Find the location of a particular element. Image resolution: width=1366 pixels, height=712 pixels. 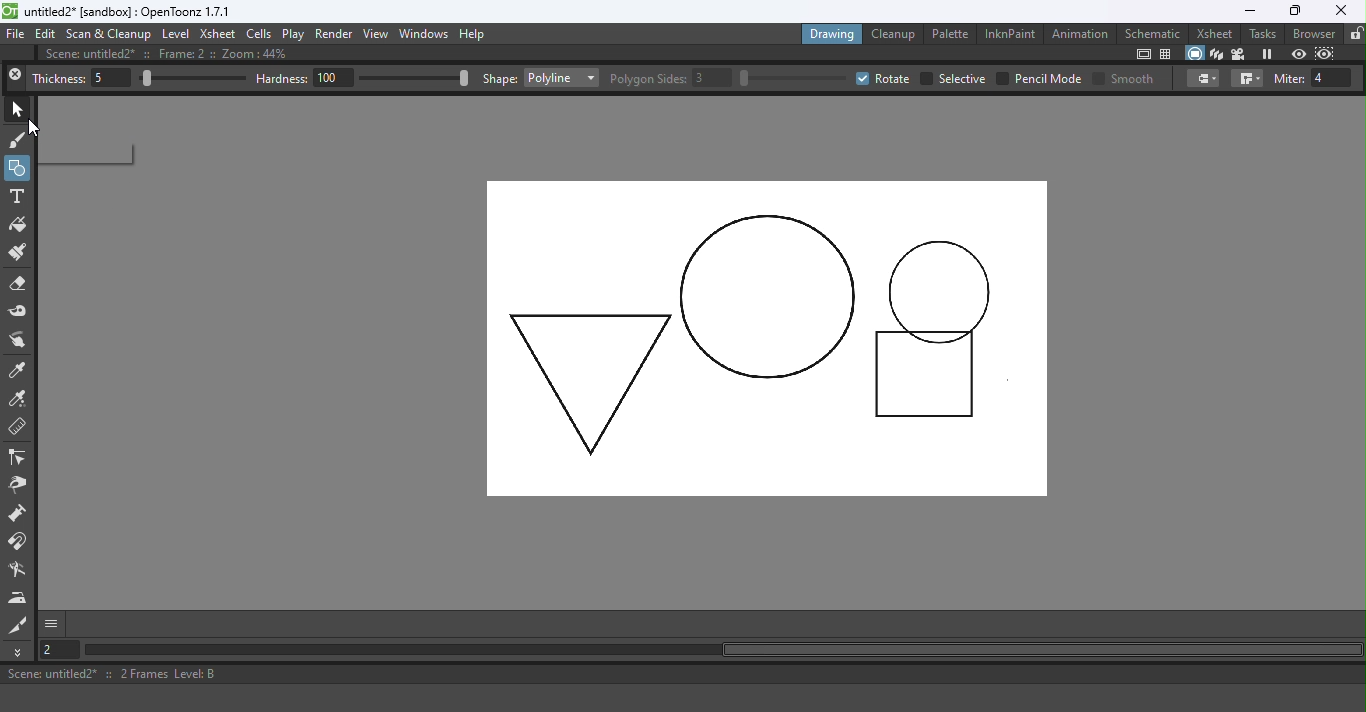

Miter is located at coordinates (1315, 78).